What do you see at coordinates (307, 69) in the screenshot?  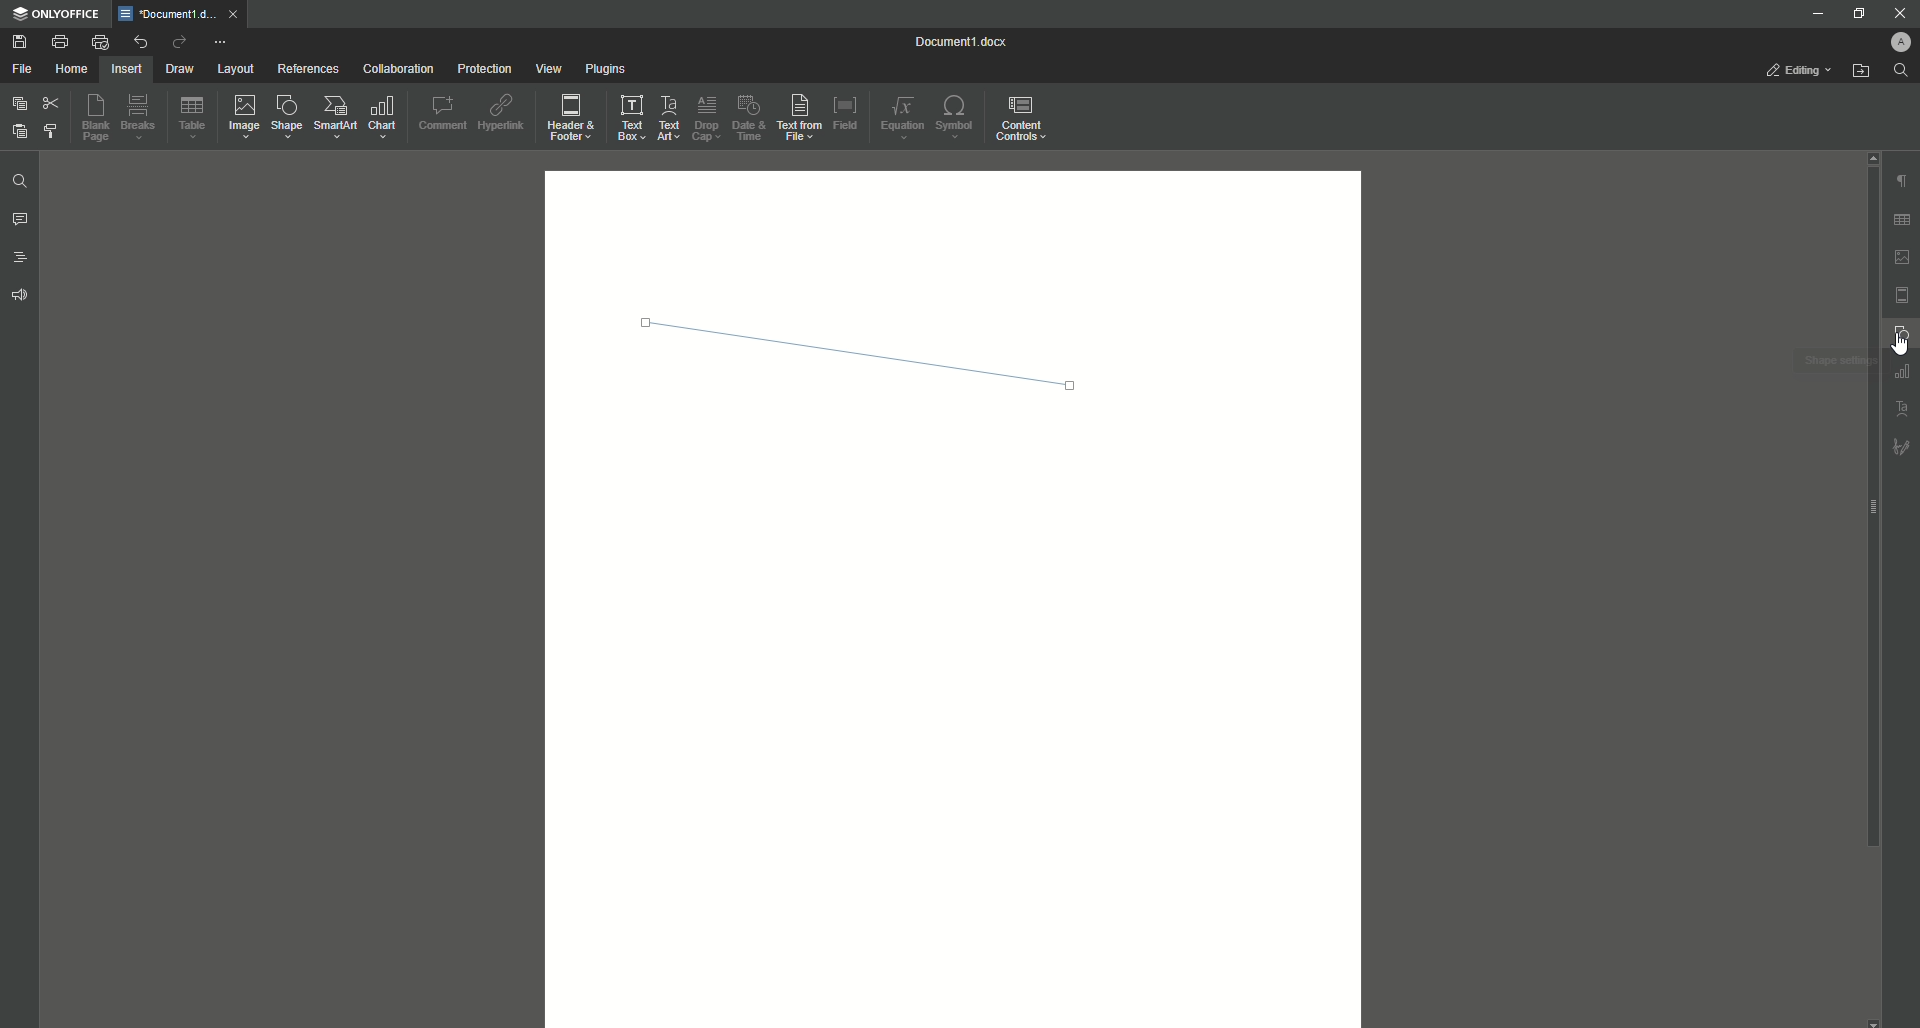 I see `References` at bounding box center [307, 69].